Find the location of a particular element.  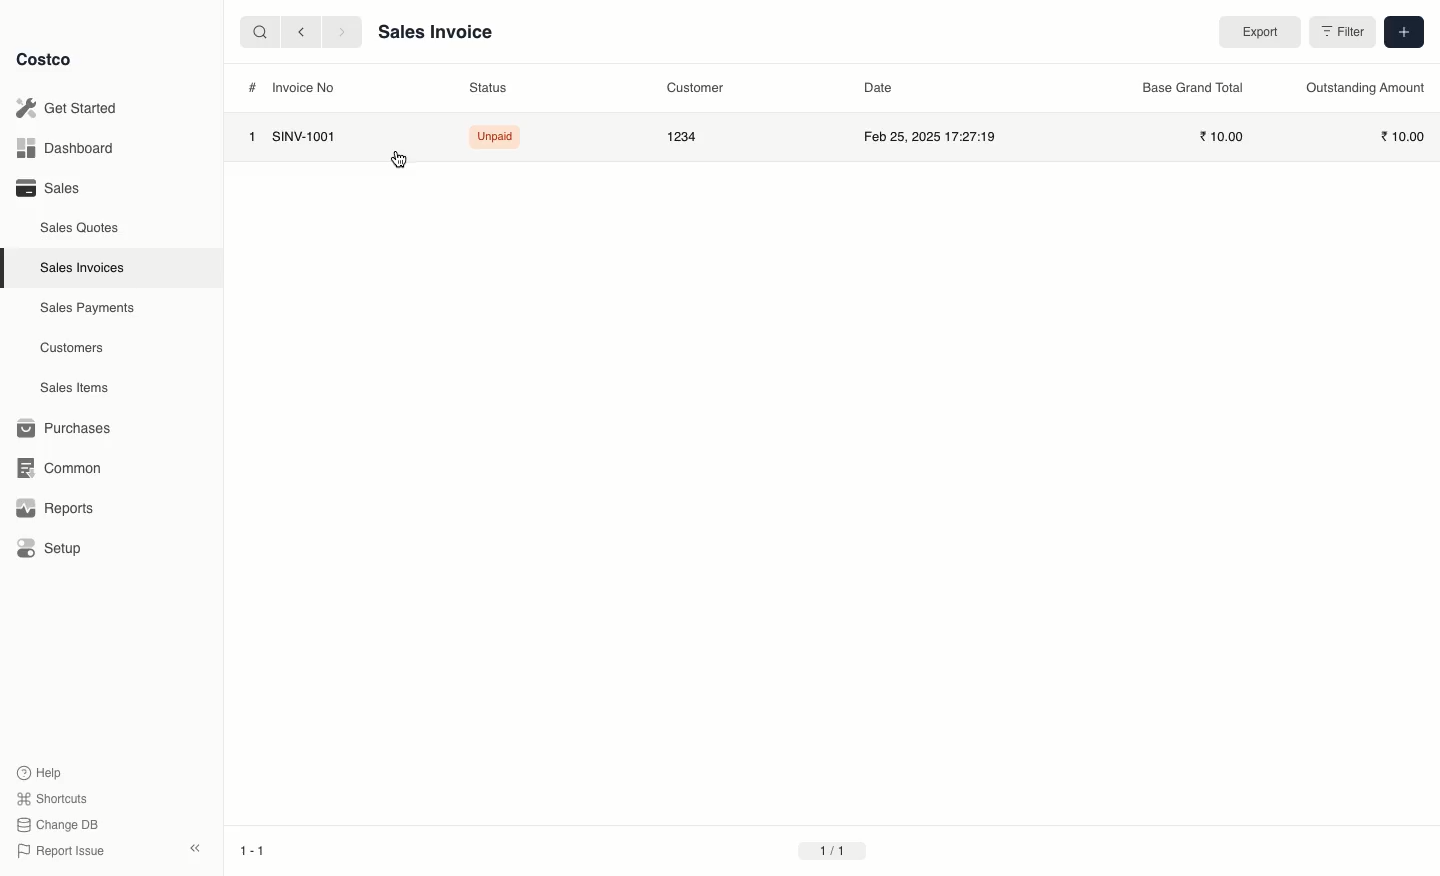

Sales Quotes is located at coordinates (77, 229).